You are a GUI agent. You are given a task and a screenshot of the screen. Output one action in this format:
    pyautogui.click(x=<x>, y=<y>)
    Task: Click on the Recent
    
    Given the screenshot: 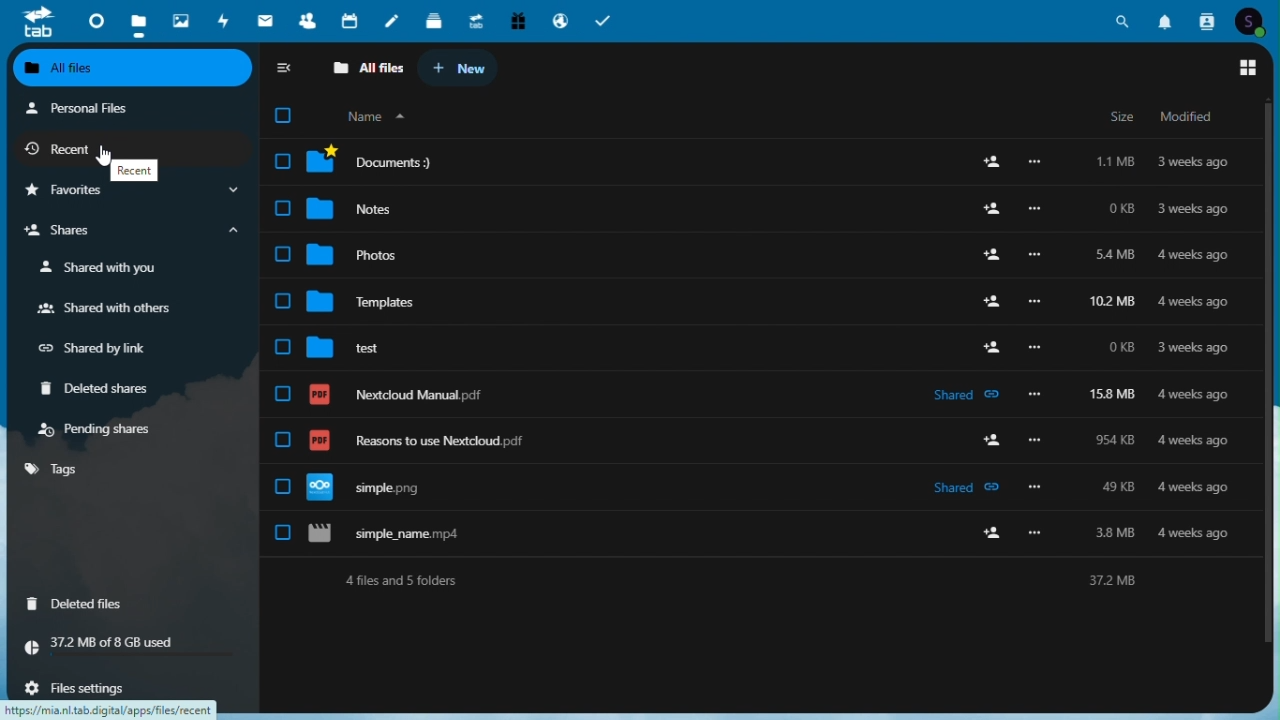 What is the action you would take?
    pyautogui.click(x=65, y=149)
    